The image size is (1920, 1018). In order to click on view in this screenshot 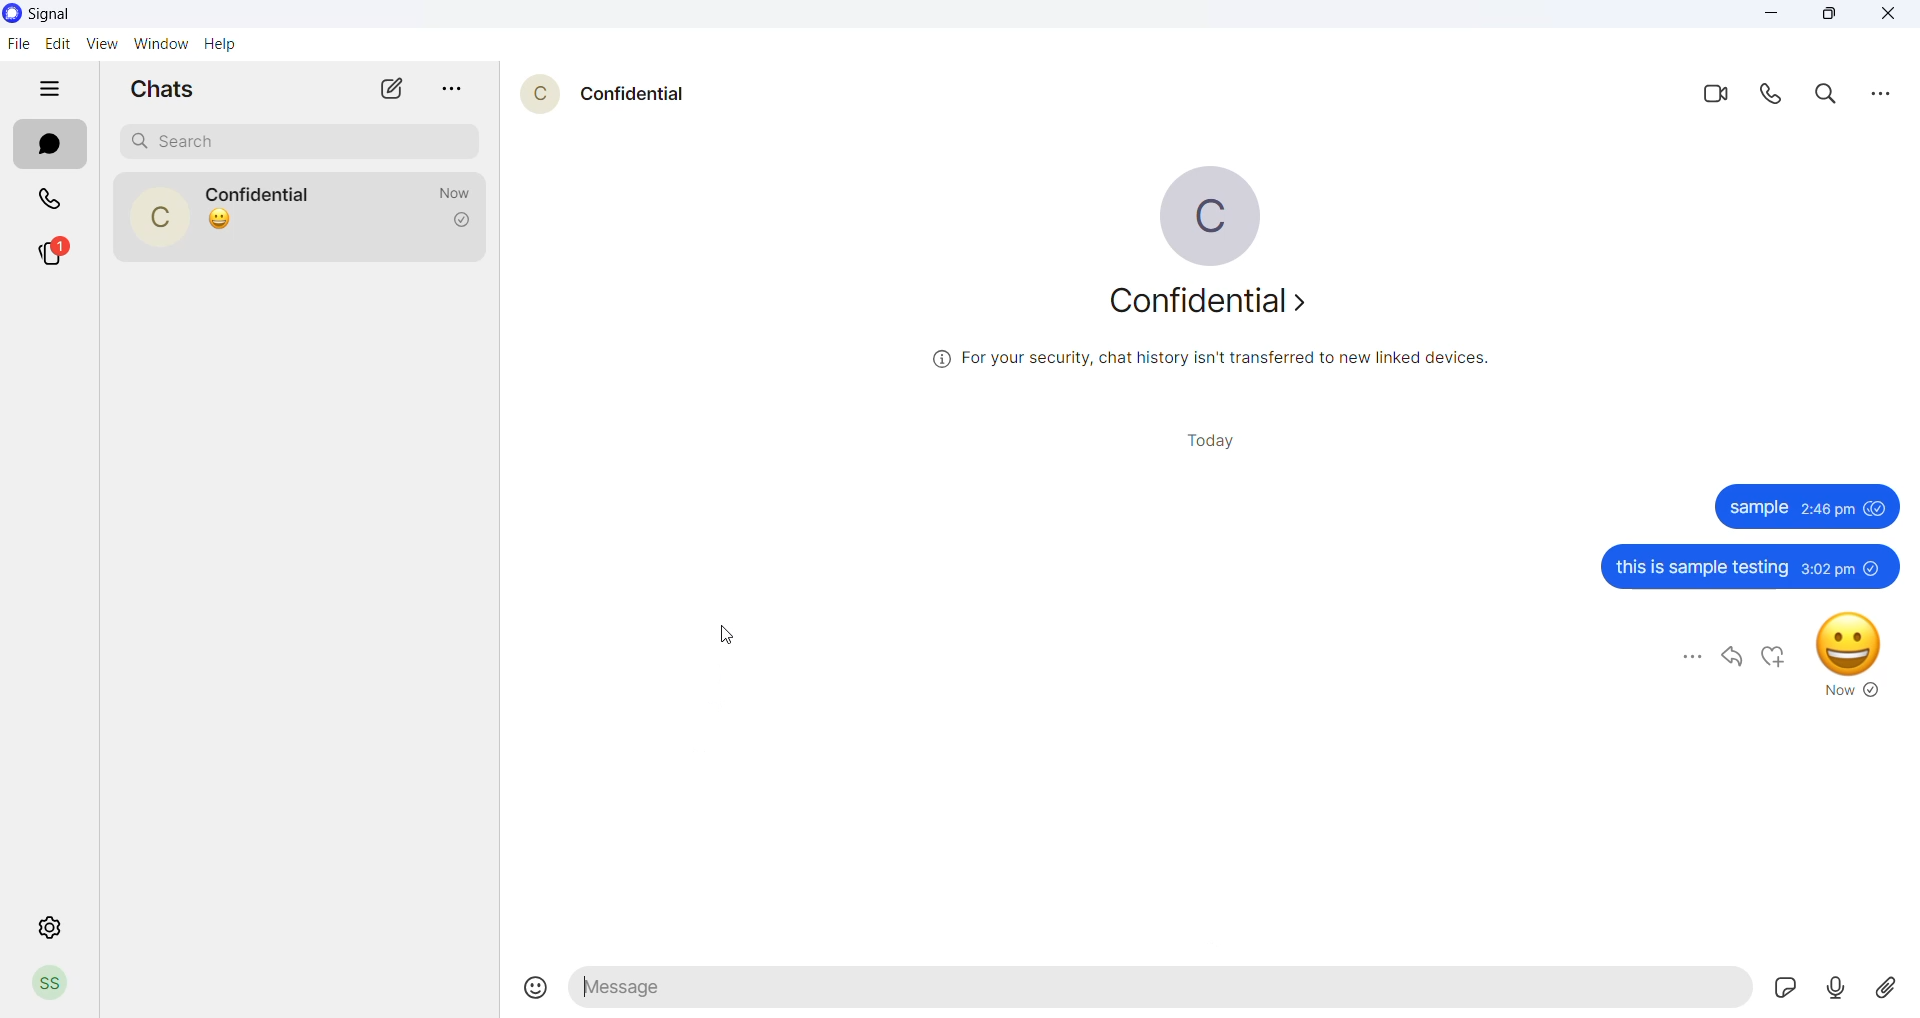, I will do `click(107, 43)`.